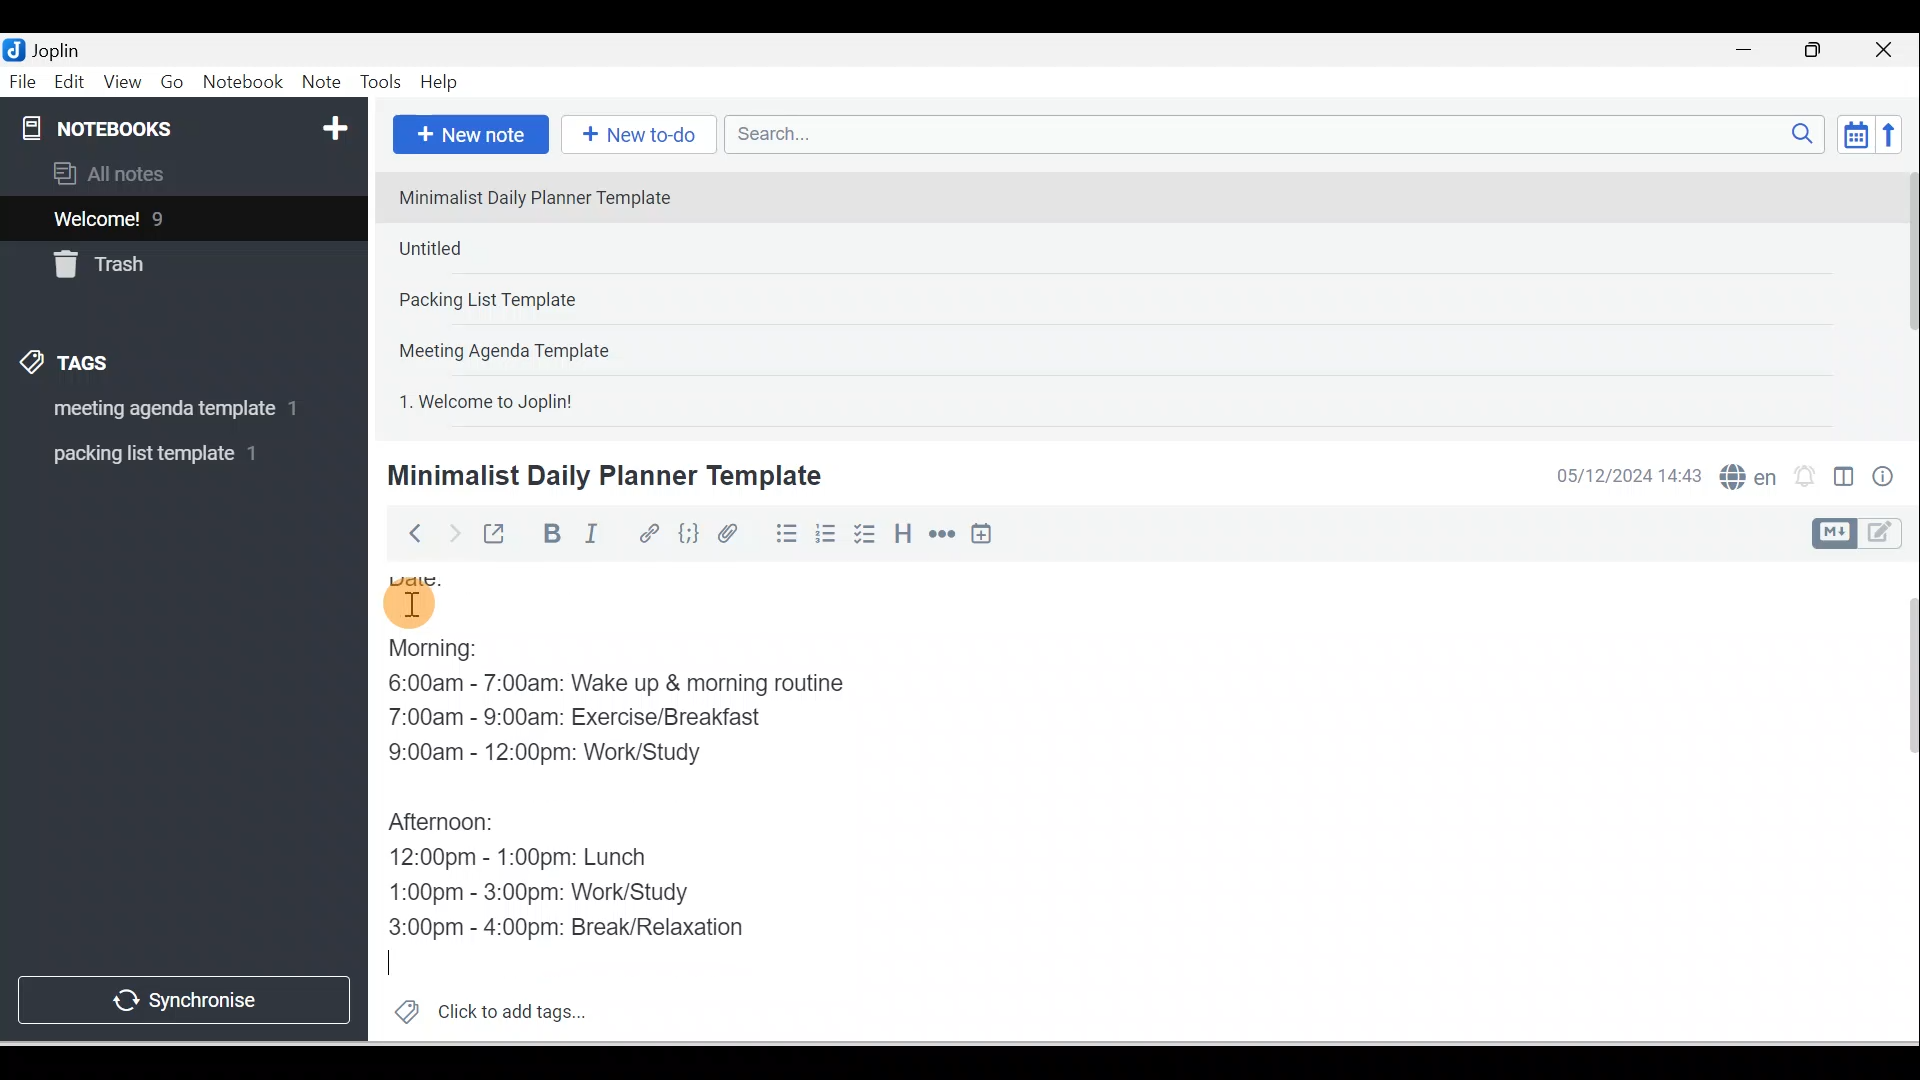 This screenshot has width=1920, height=1080. Describe the element at coordinates (467, 136) in the screenshot. I see `New note` at that location.